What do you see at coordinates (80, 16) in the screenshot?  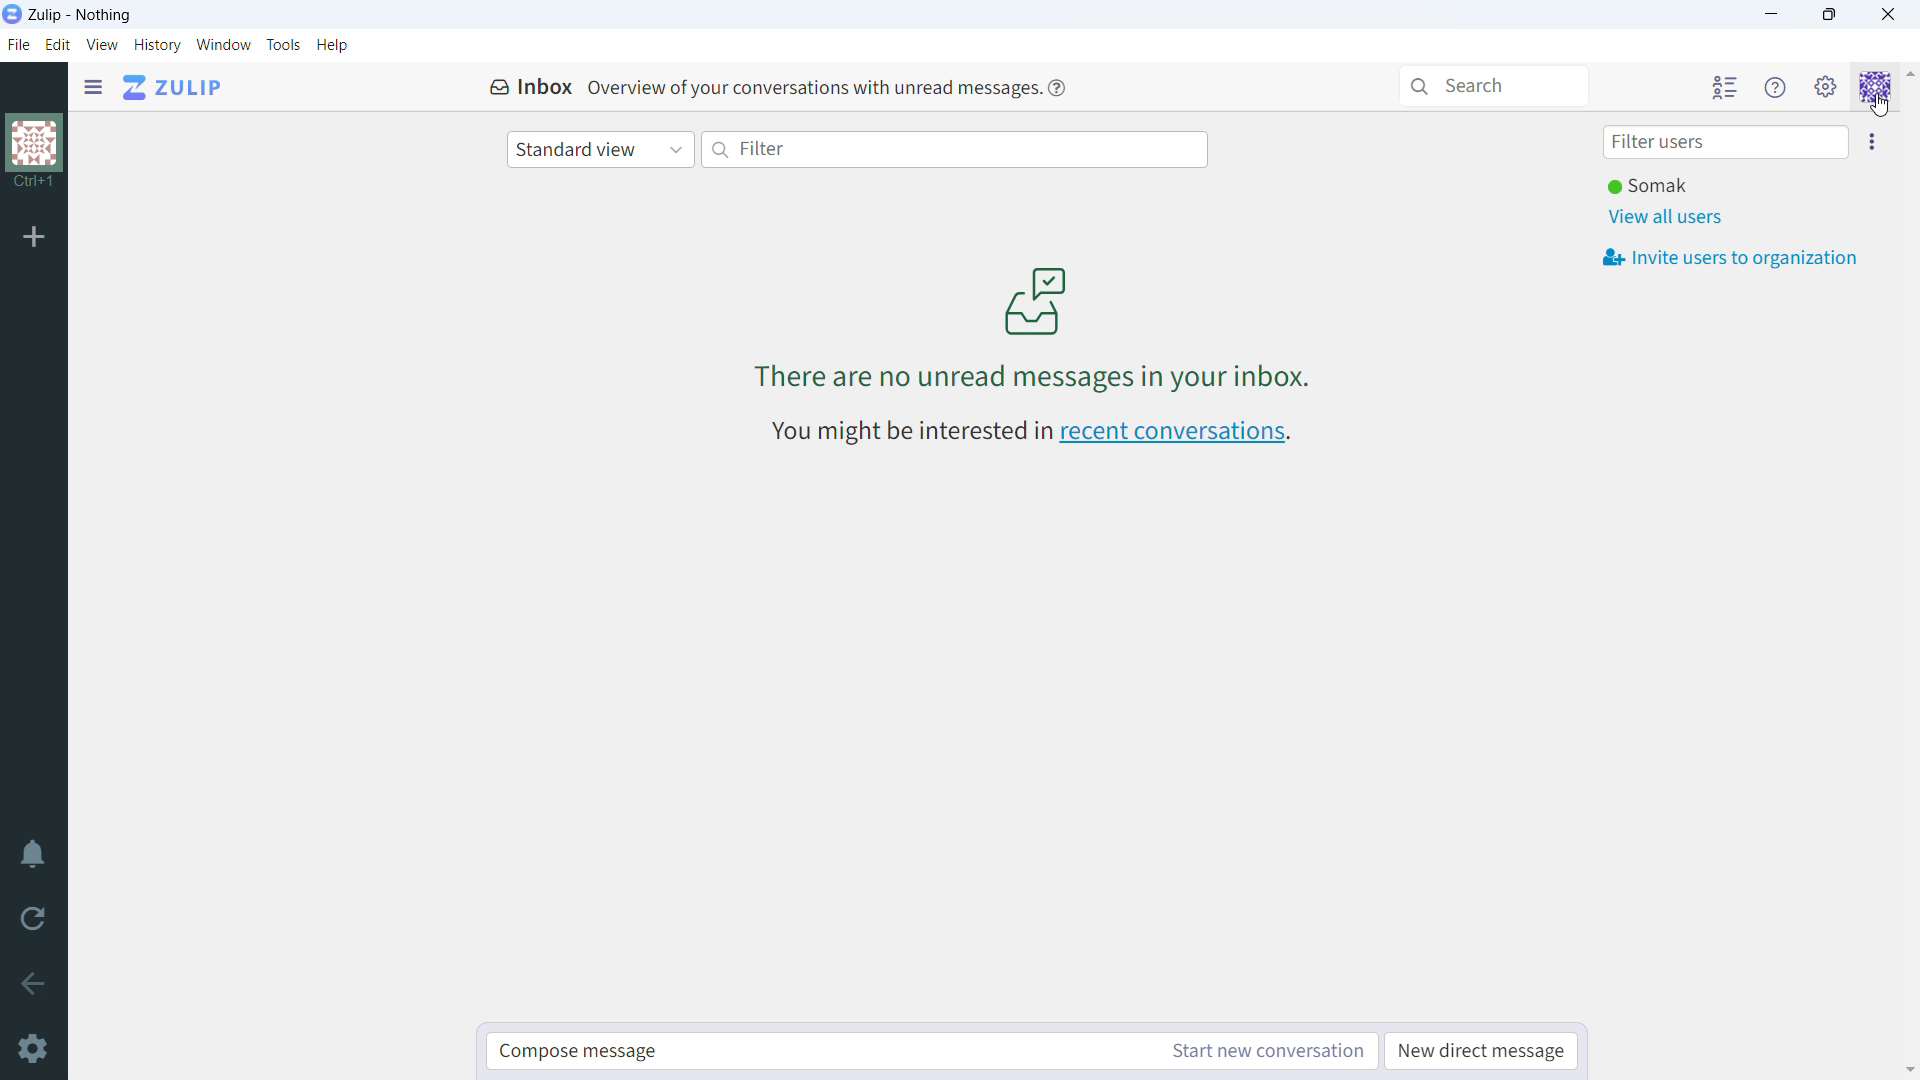 I see `title` at bounding box center [80, 16].